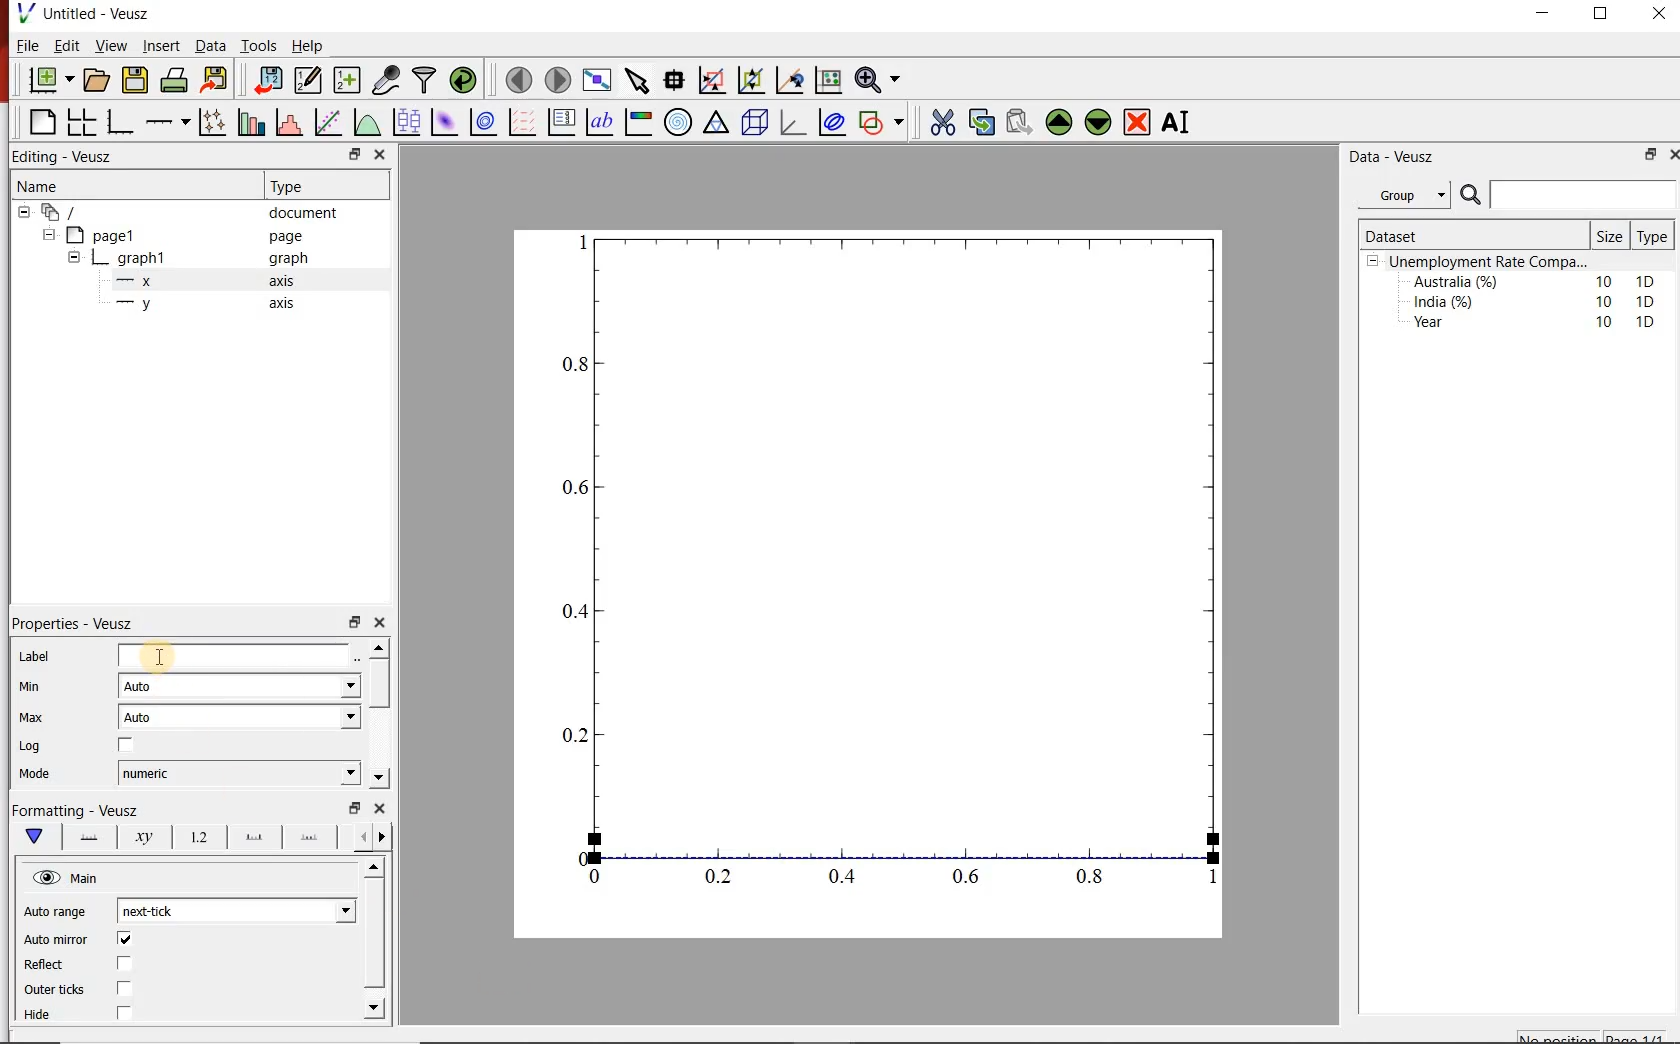 The width and height of the screenshot is (1680, 1044). I want to click on Auto mirror, so click(58, 940).